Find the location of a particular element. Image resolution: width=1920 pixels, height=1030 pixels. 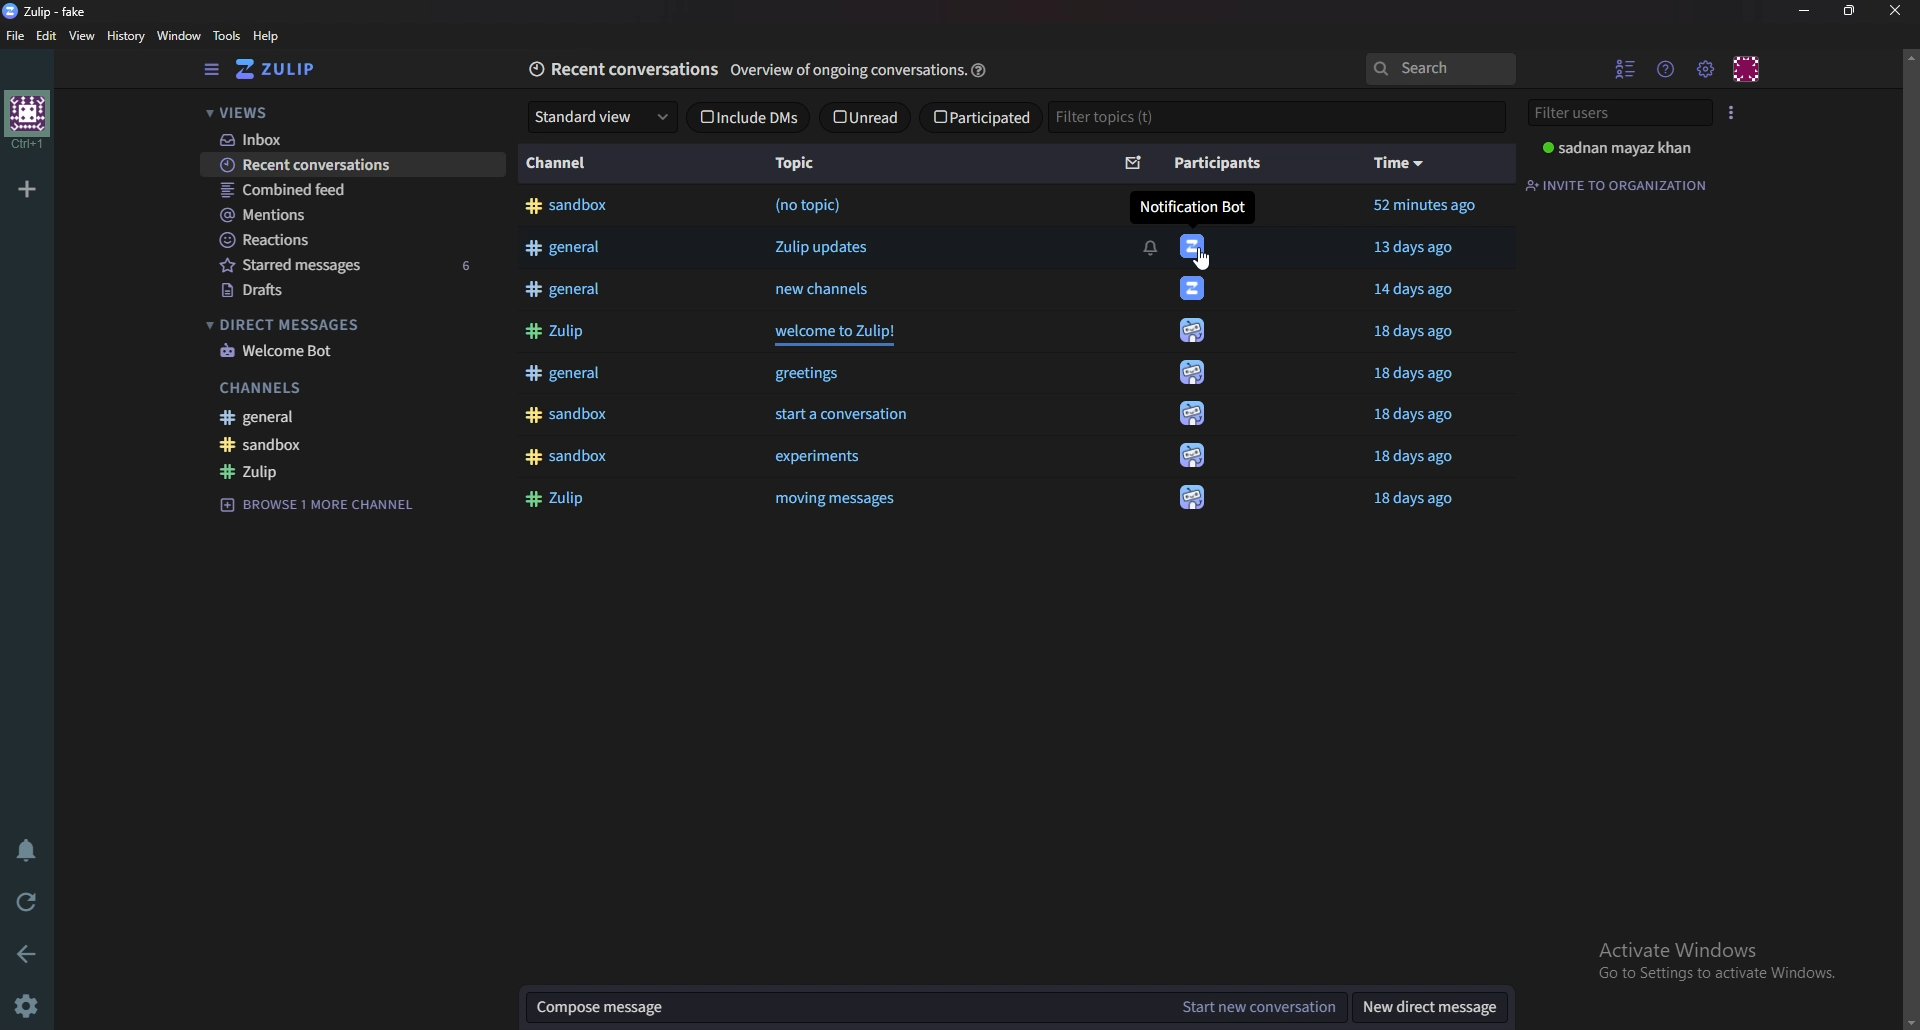

Hide sidebar is located at coordinates (213, 69).